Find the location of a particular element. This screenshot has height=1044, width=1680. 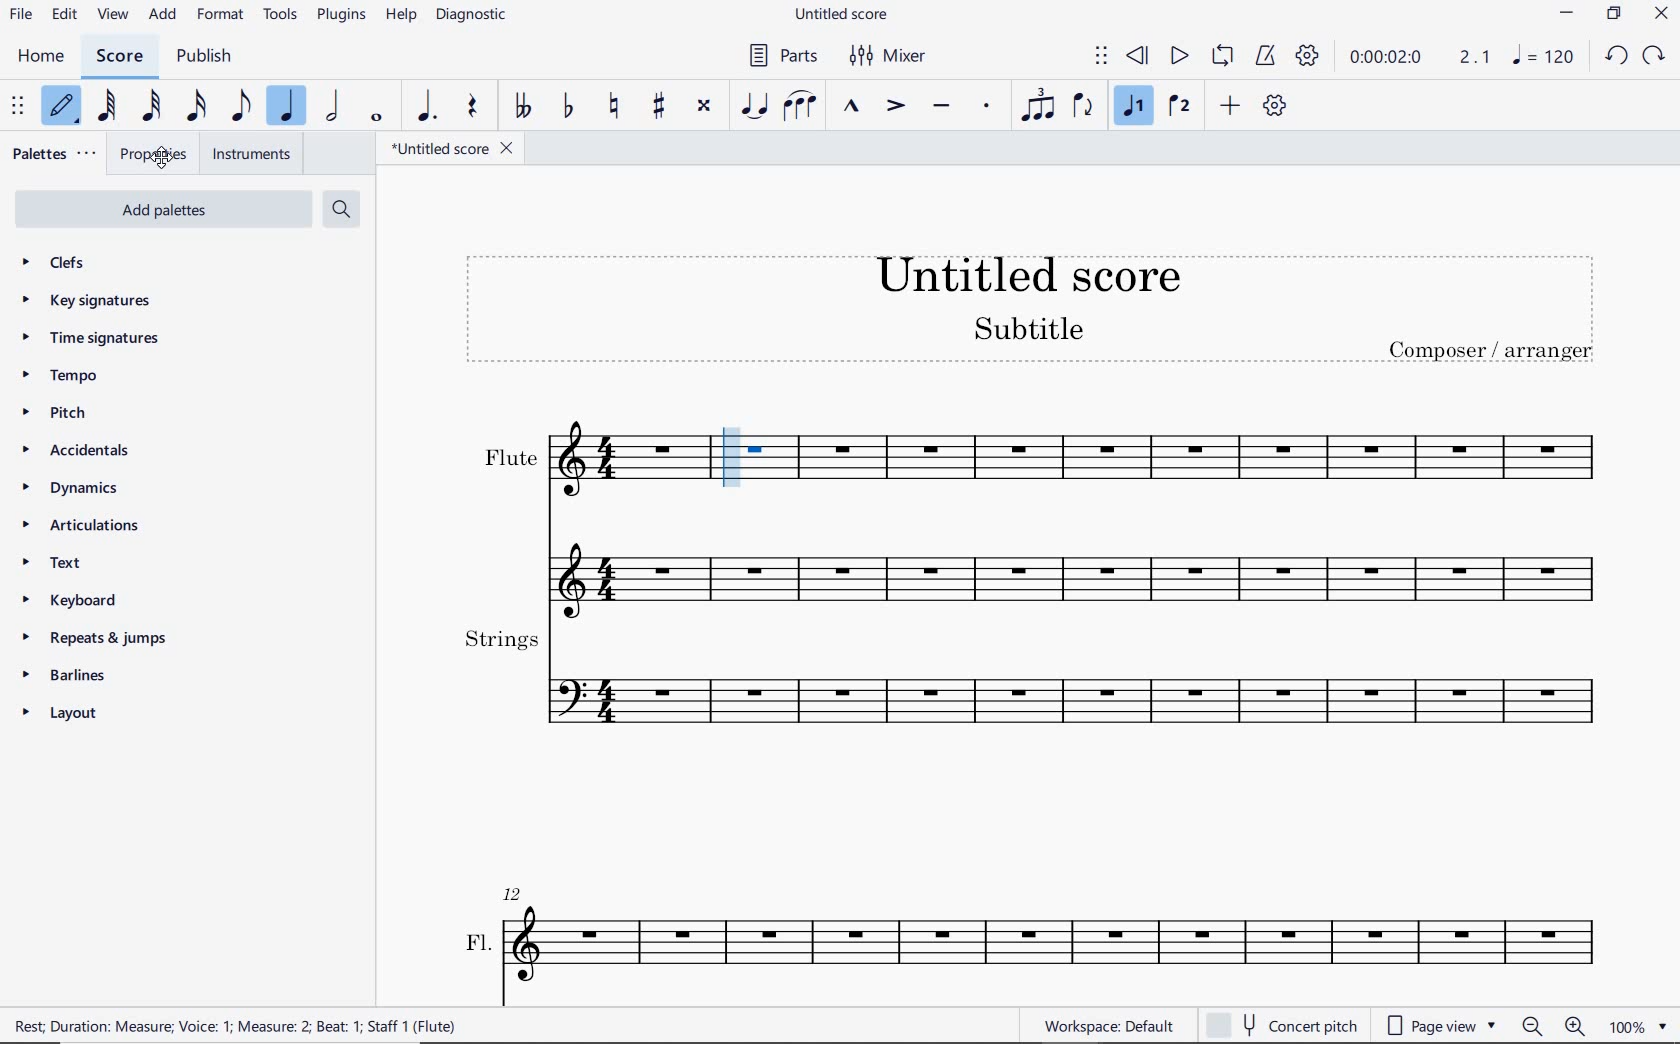

PLAY is located at coordinates (1175, 56).